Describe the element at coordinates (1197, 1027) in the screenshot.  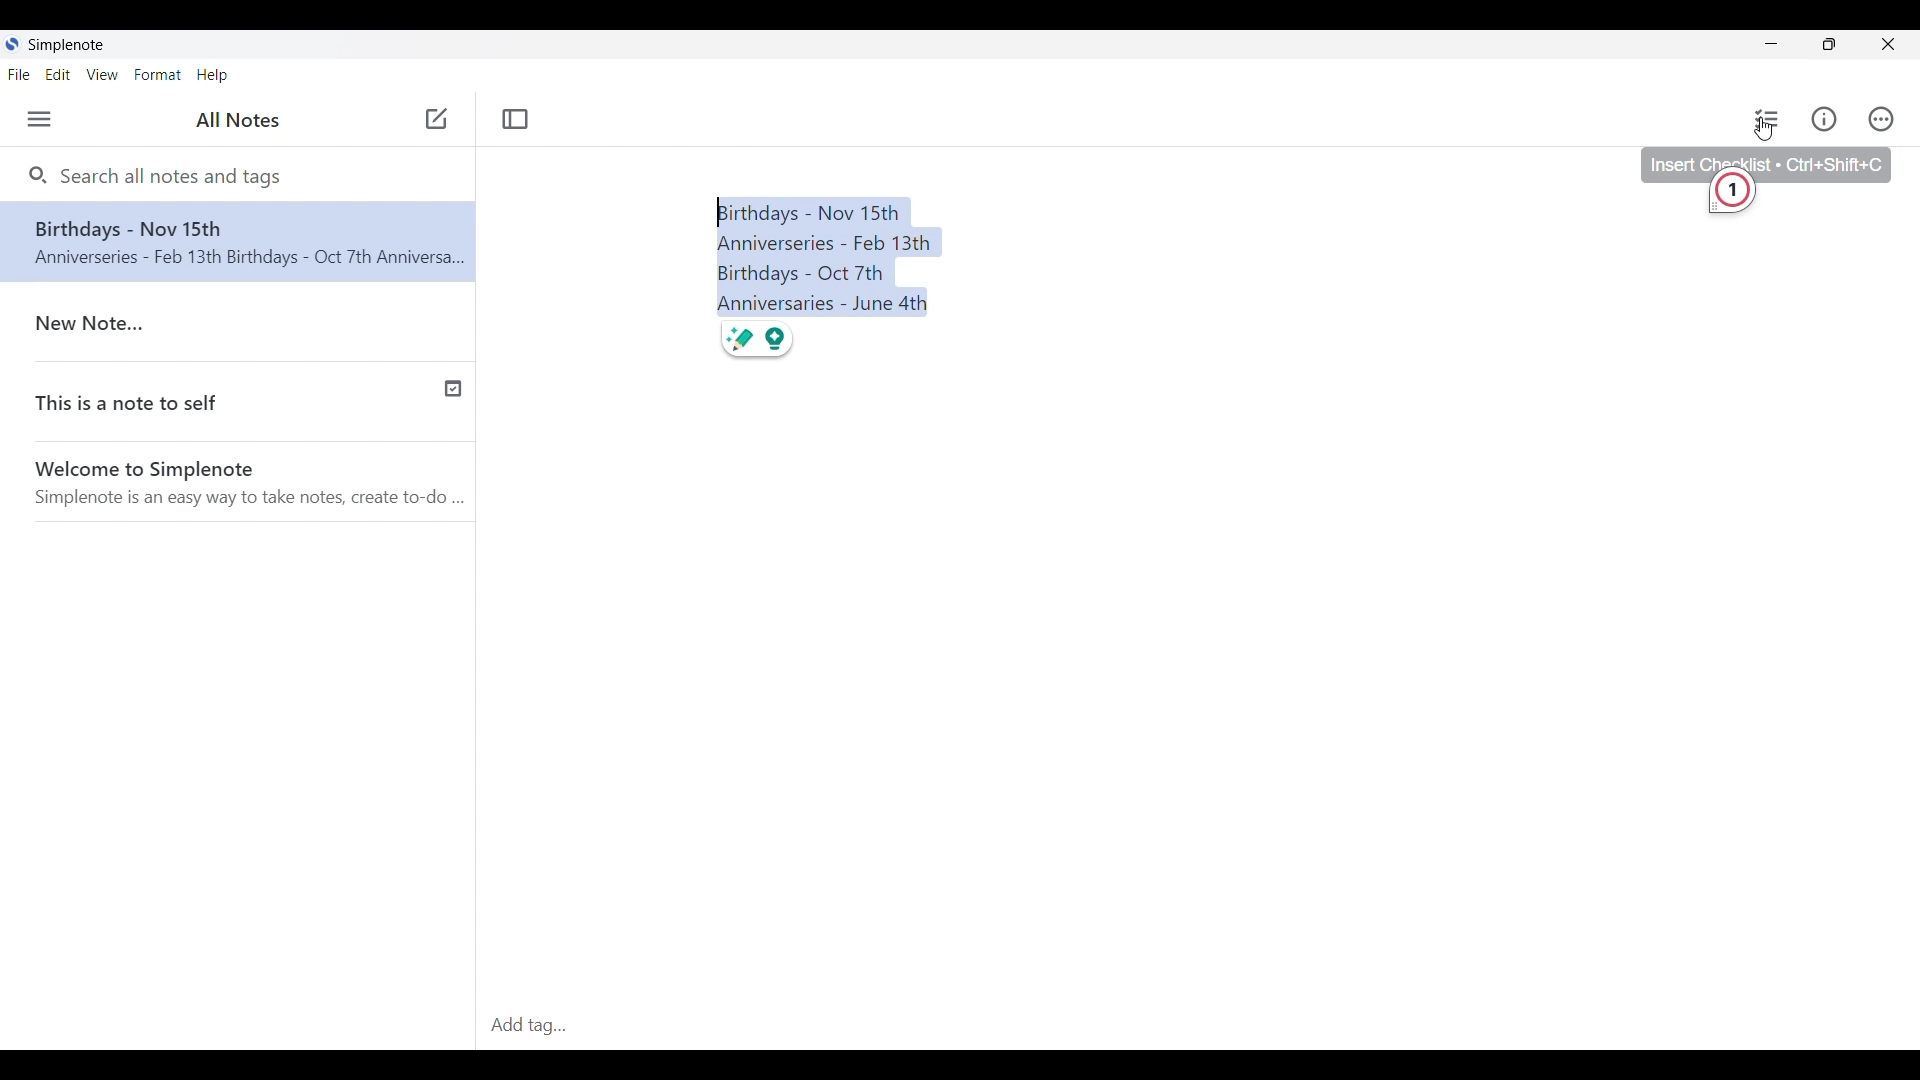
I see `Add Tag(Click to type in tag)` at that location.